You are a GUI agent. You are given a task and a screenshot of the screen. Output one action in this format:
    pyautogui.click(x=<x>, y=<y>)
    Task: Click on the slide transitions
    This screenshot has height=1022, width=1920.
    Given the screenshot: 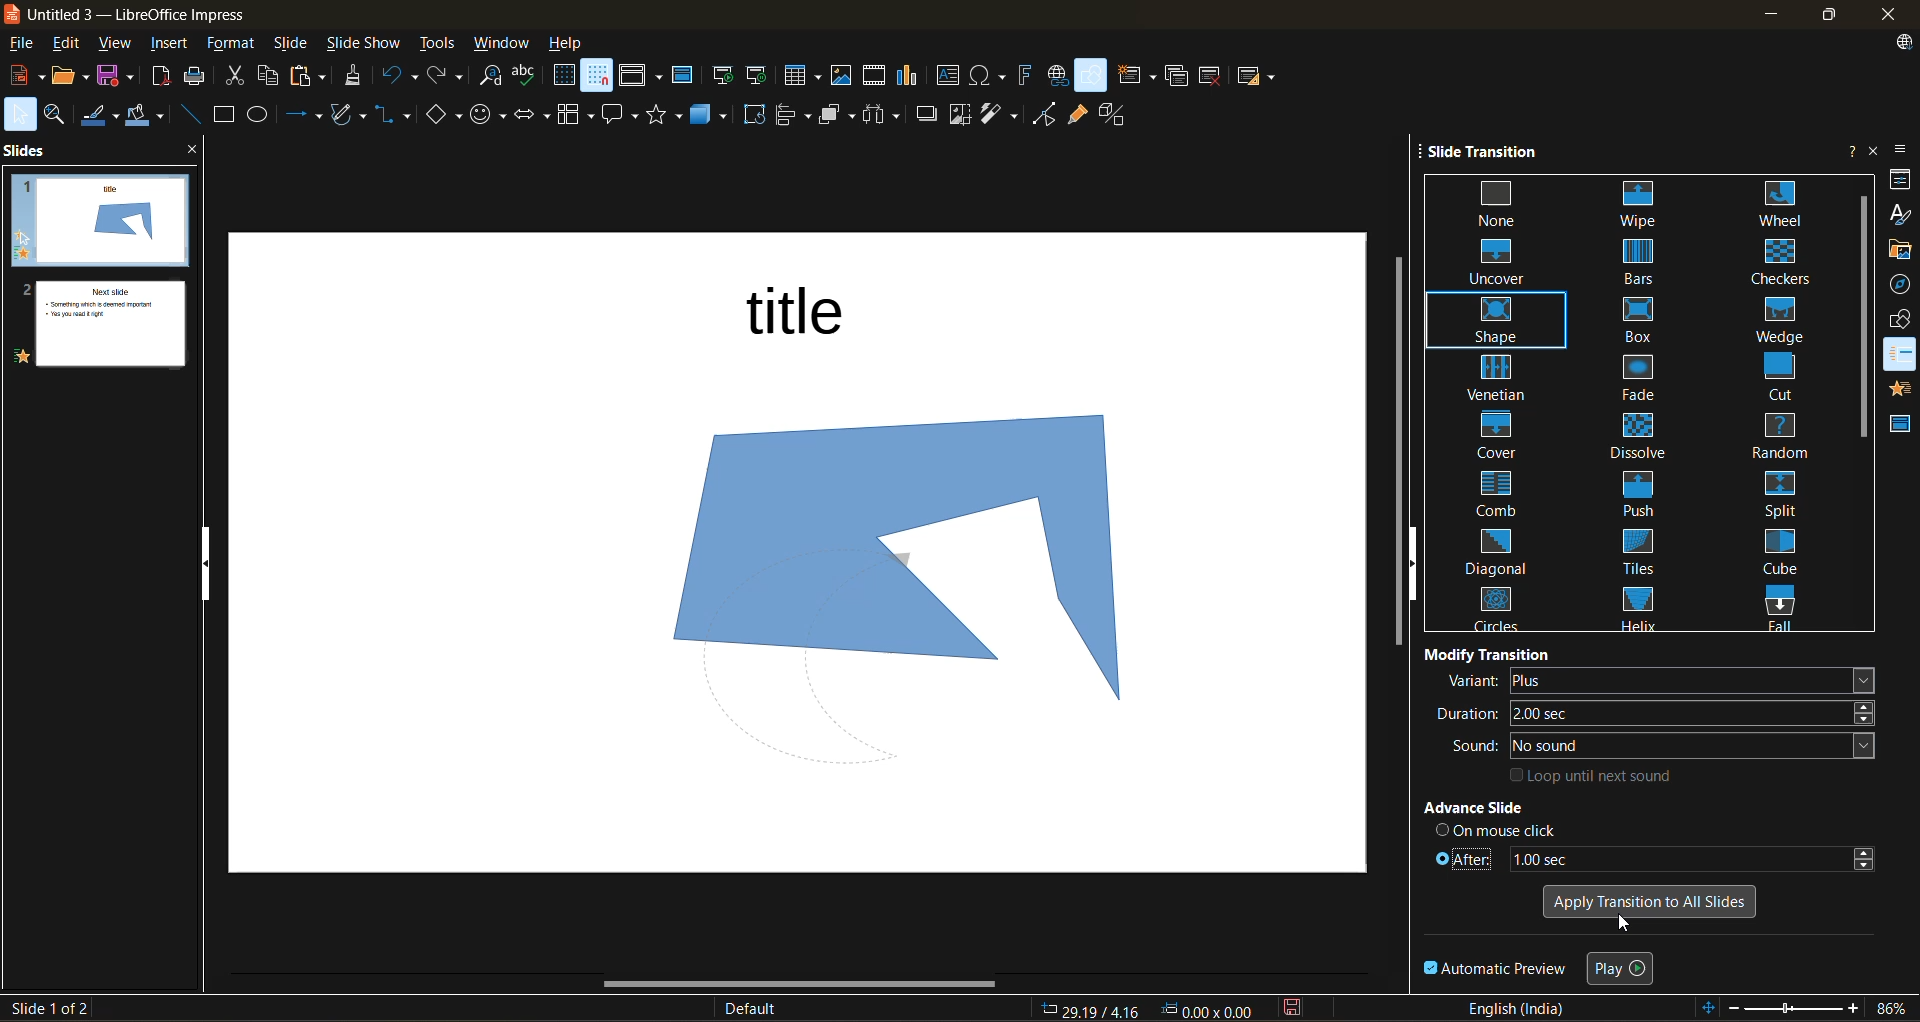 What is the action you would take?
    pyautogui.click(x=1641, y=404)
    